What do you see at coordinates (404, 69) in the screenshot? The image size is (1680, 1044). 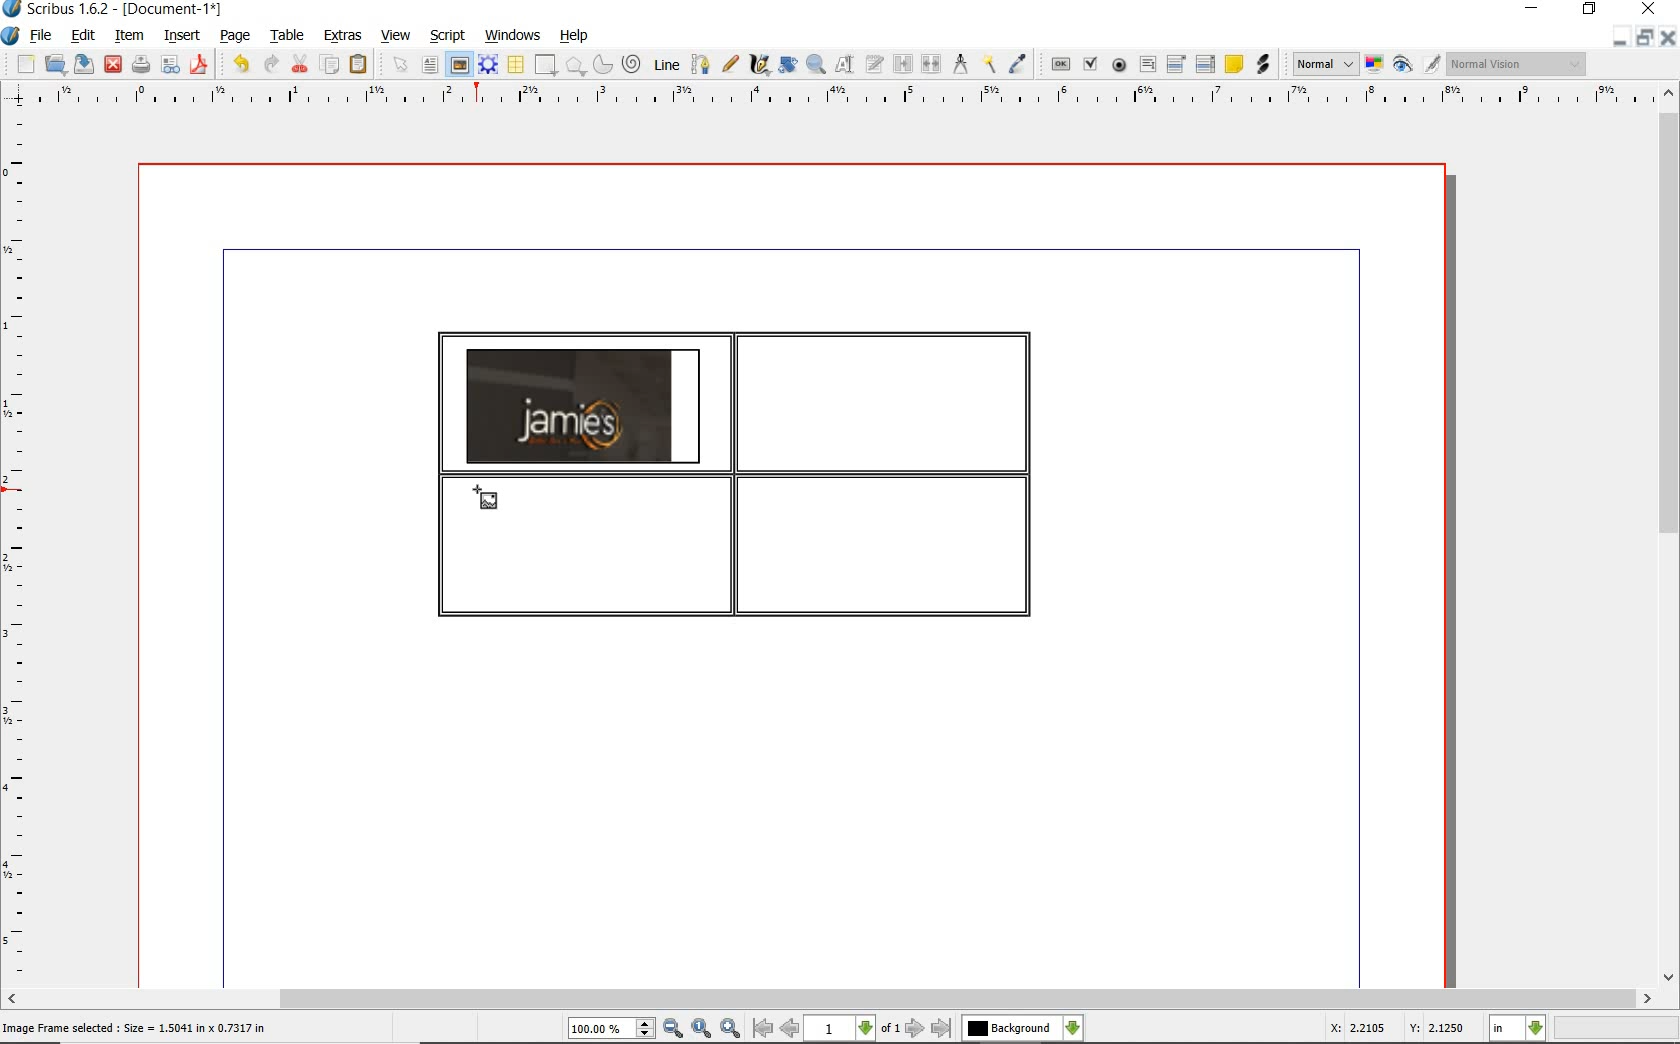 I see `select` at bounding box center [404, 69].